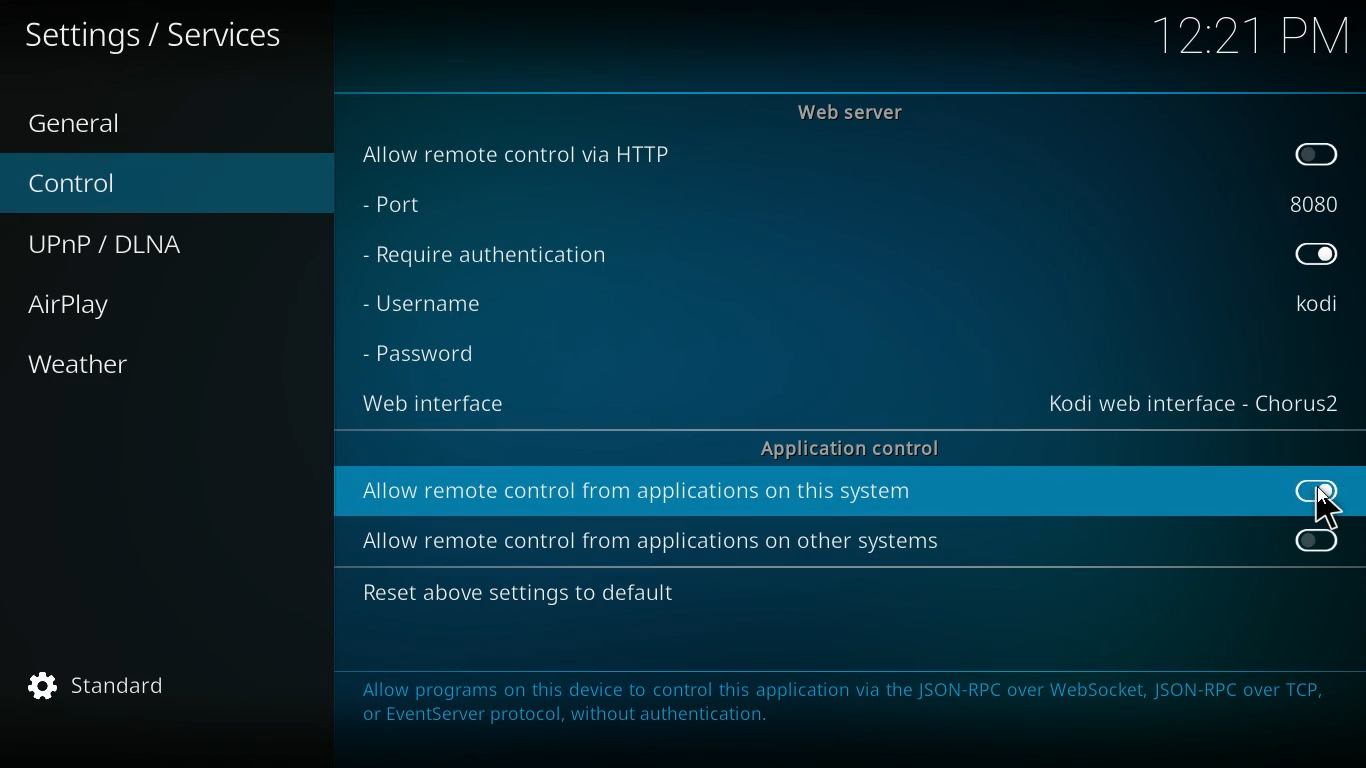 The height and width of the screenshot is (768, 1366). Describe the element at coordinates (1315, 307) in the screenshot. I see `username` at that location.